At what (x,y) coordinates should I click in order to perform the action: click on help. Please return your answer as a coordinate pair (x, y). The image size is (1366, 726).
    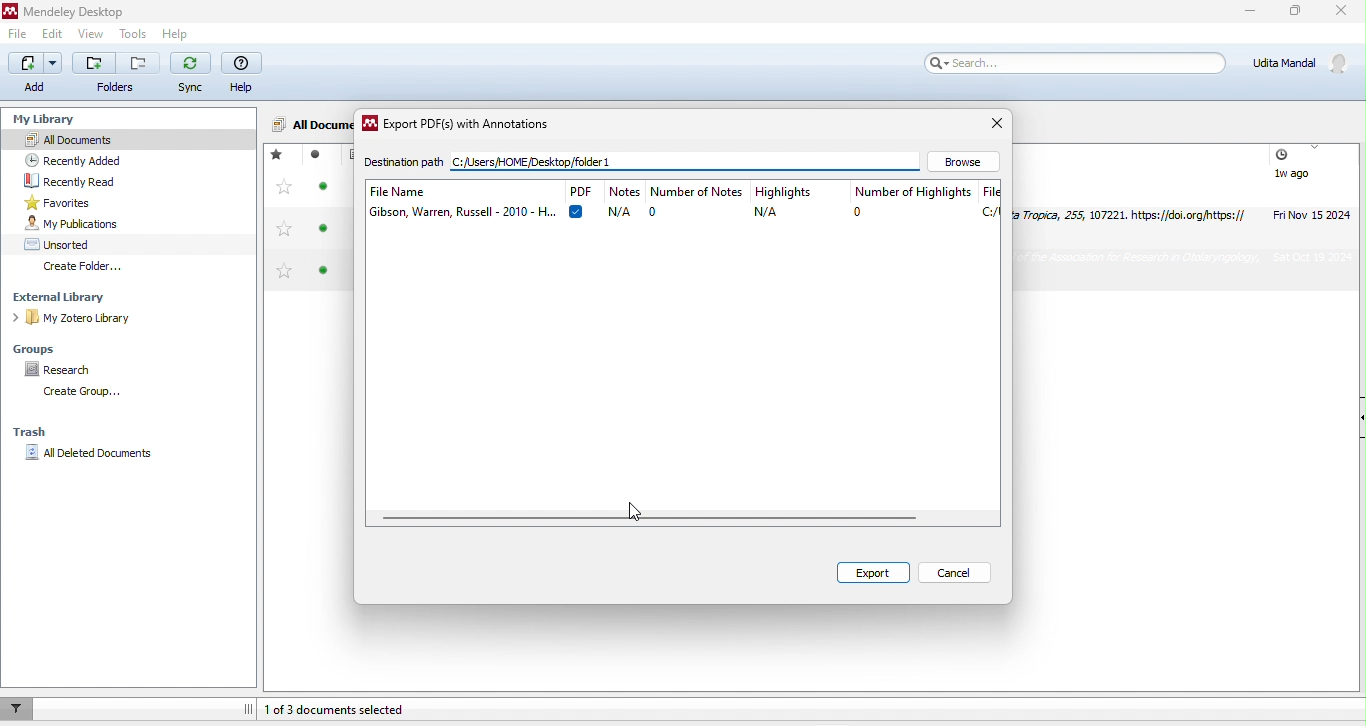
    Looking at the image, I should click on (176, 32).